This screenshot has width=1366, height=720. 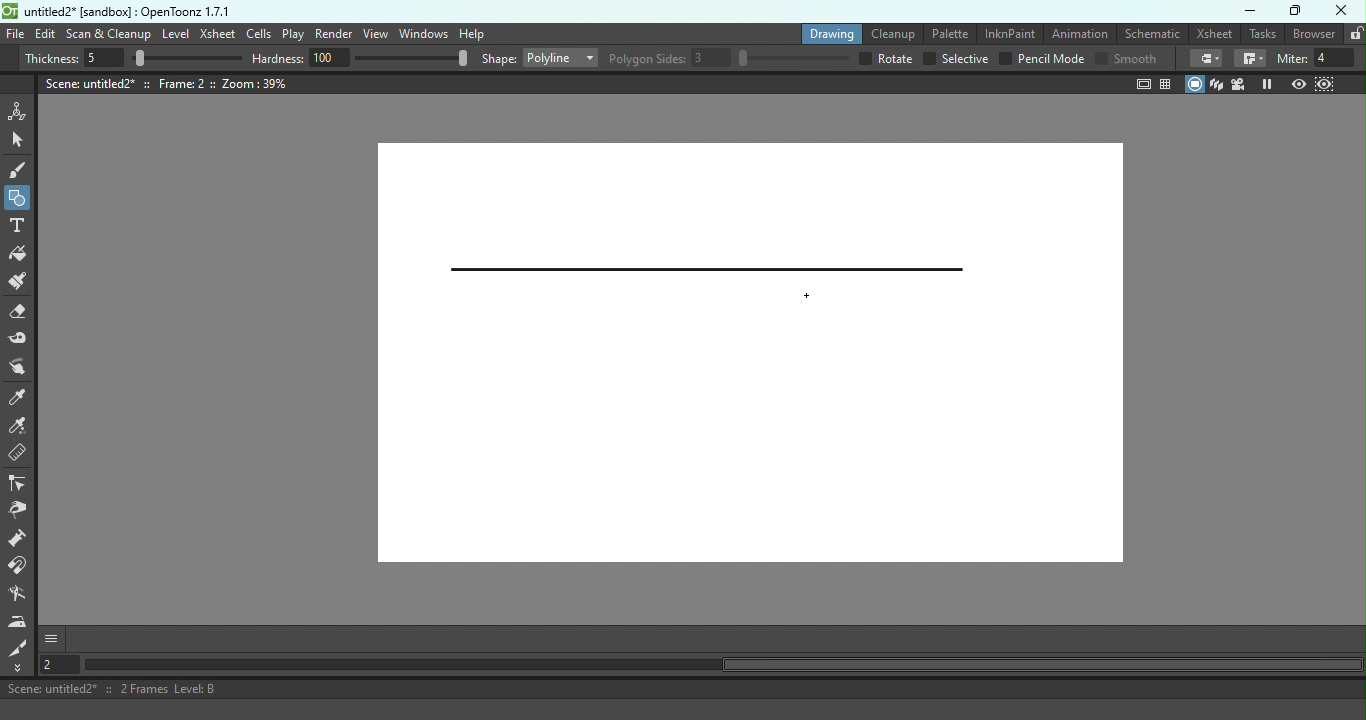 What do you see at coordinates (471, 33) in the screenshot?
I see `Help` at bounding box center [471, 33].